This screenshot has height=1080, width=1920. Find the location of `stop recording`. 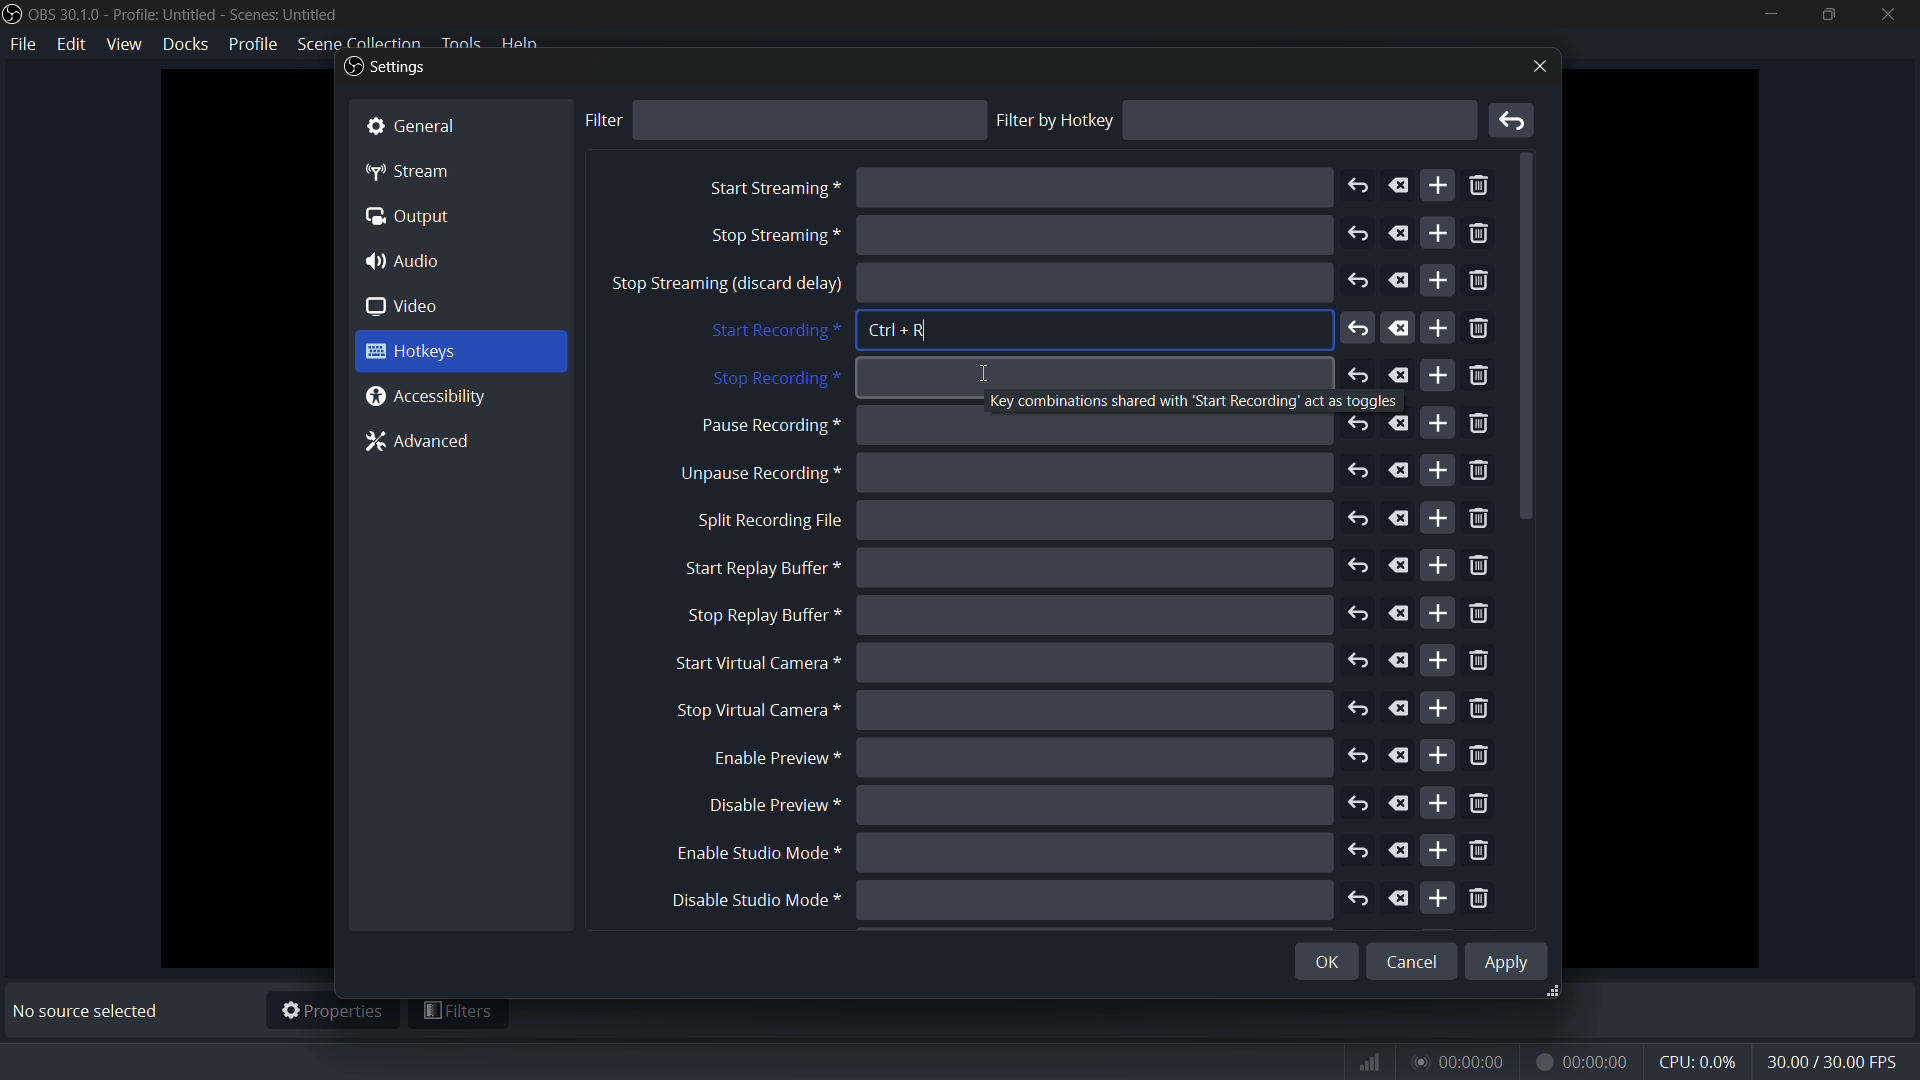

stop recording is located at coordinates (773, 380).